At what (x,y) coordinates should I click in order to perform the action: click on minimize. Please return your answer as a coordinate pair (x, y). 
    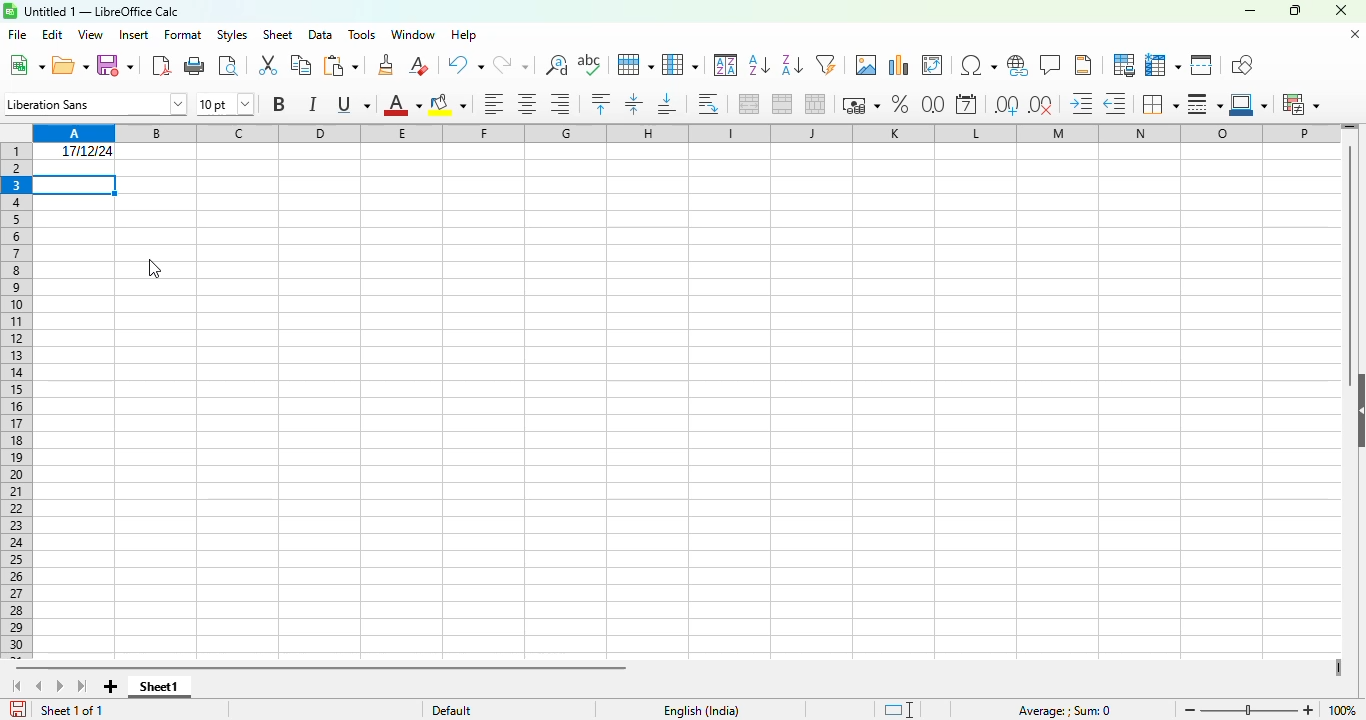
    Looking at the image, I should click on (1249, 10).